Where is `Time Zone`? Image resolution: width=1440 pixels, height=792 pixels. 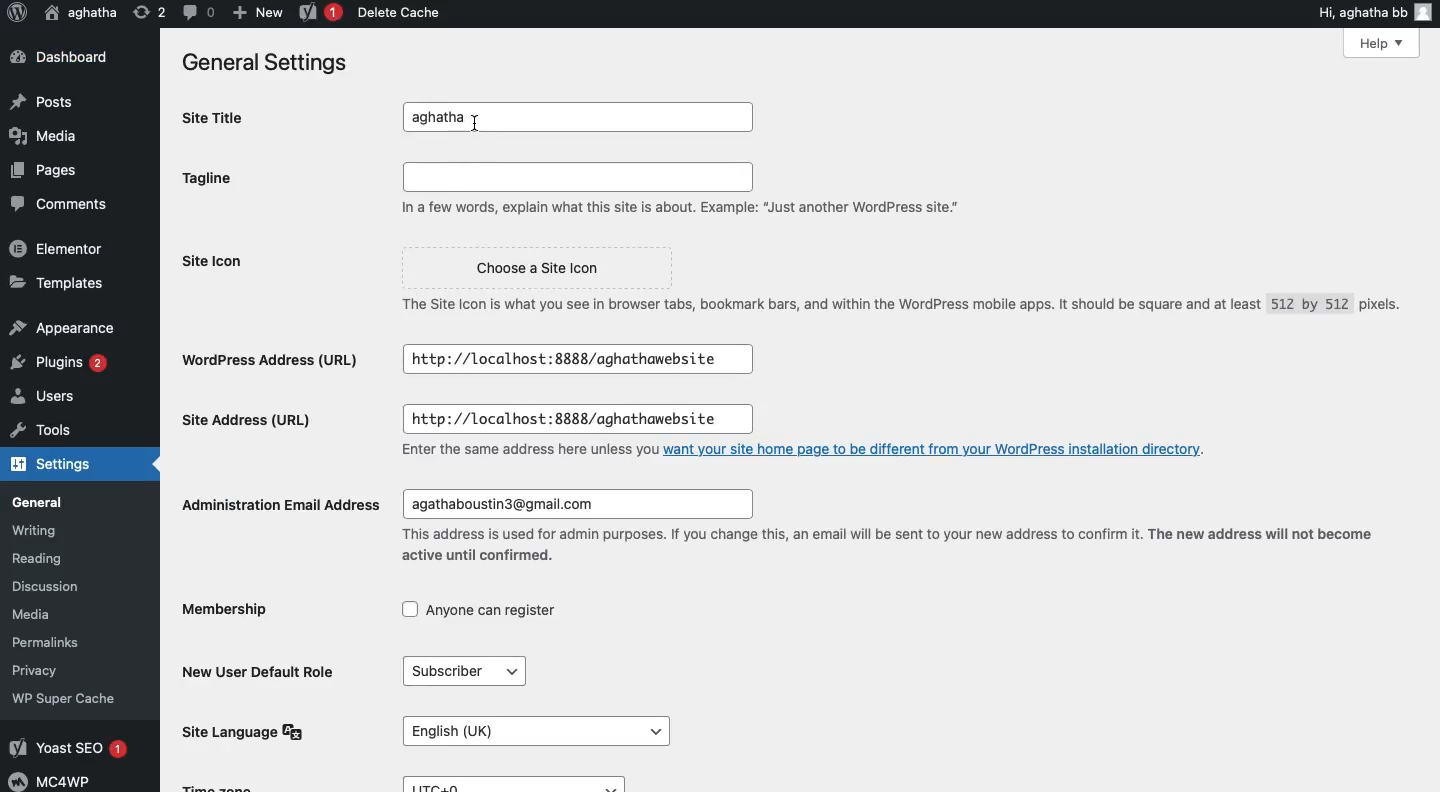
Time Zone is located at coordinates (223, 786).